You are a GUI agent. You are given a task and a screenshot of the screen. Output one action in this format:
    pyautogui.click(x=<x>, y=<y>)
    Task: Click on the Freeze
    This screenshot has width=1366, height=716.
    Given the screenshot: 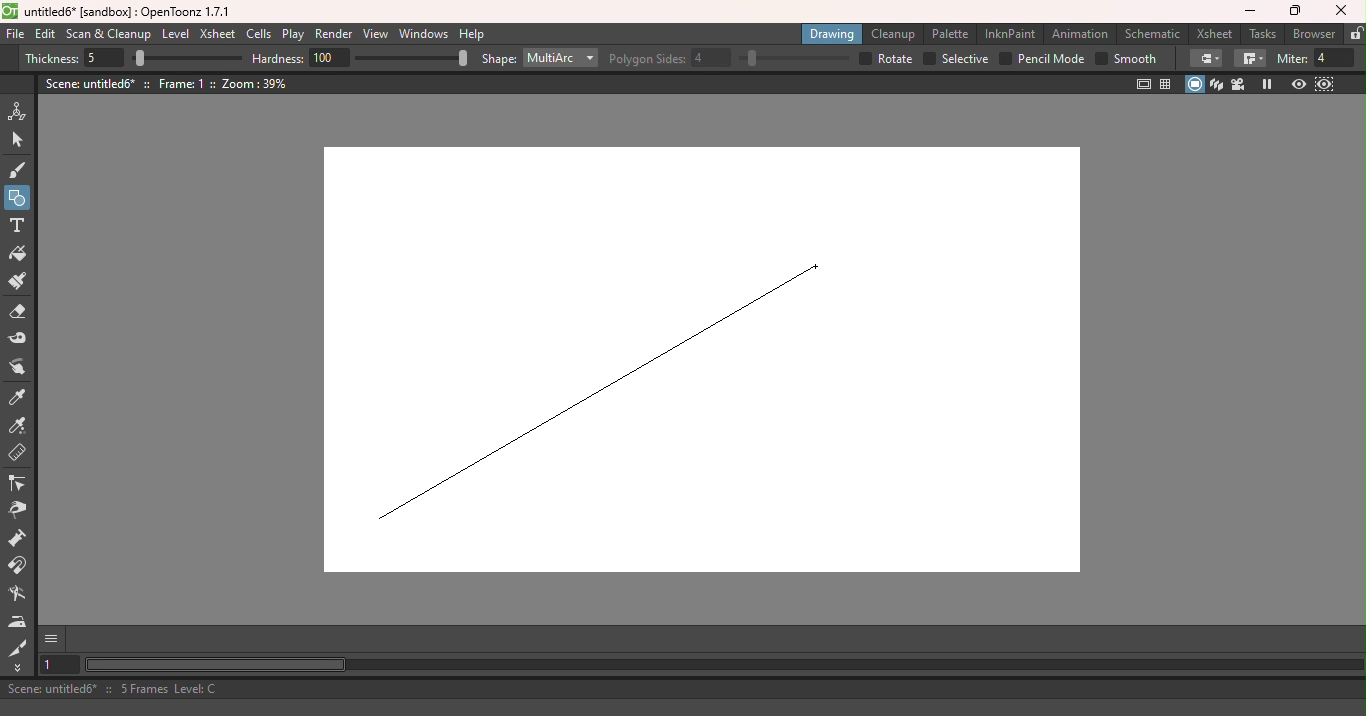 What is the action you would take?
    pyautogui.click(x=1269, y=84)
    